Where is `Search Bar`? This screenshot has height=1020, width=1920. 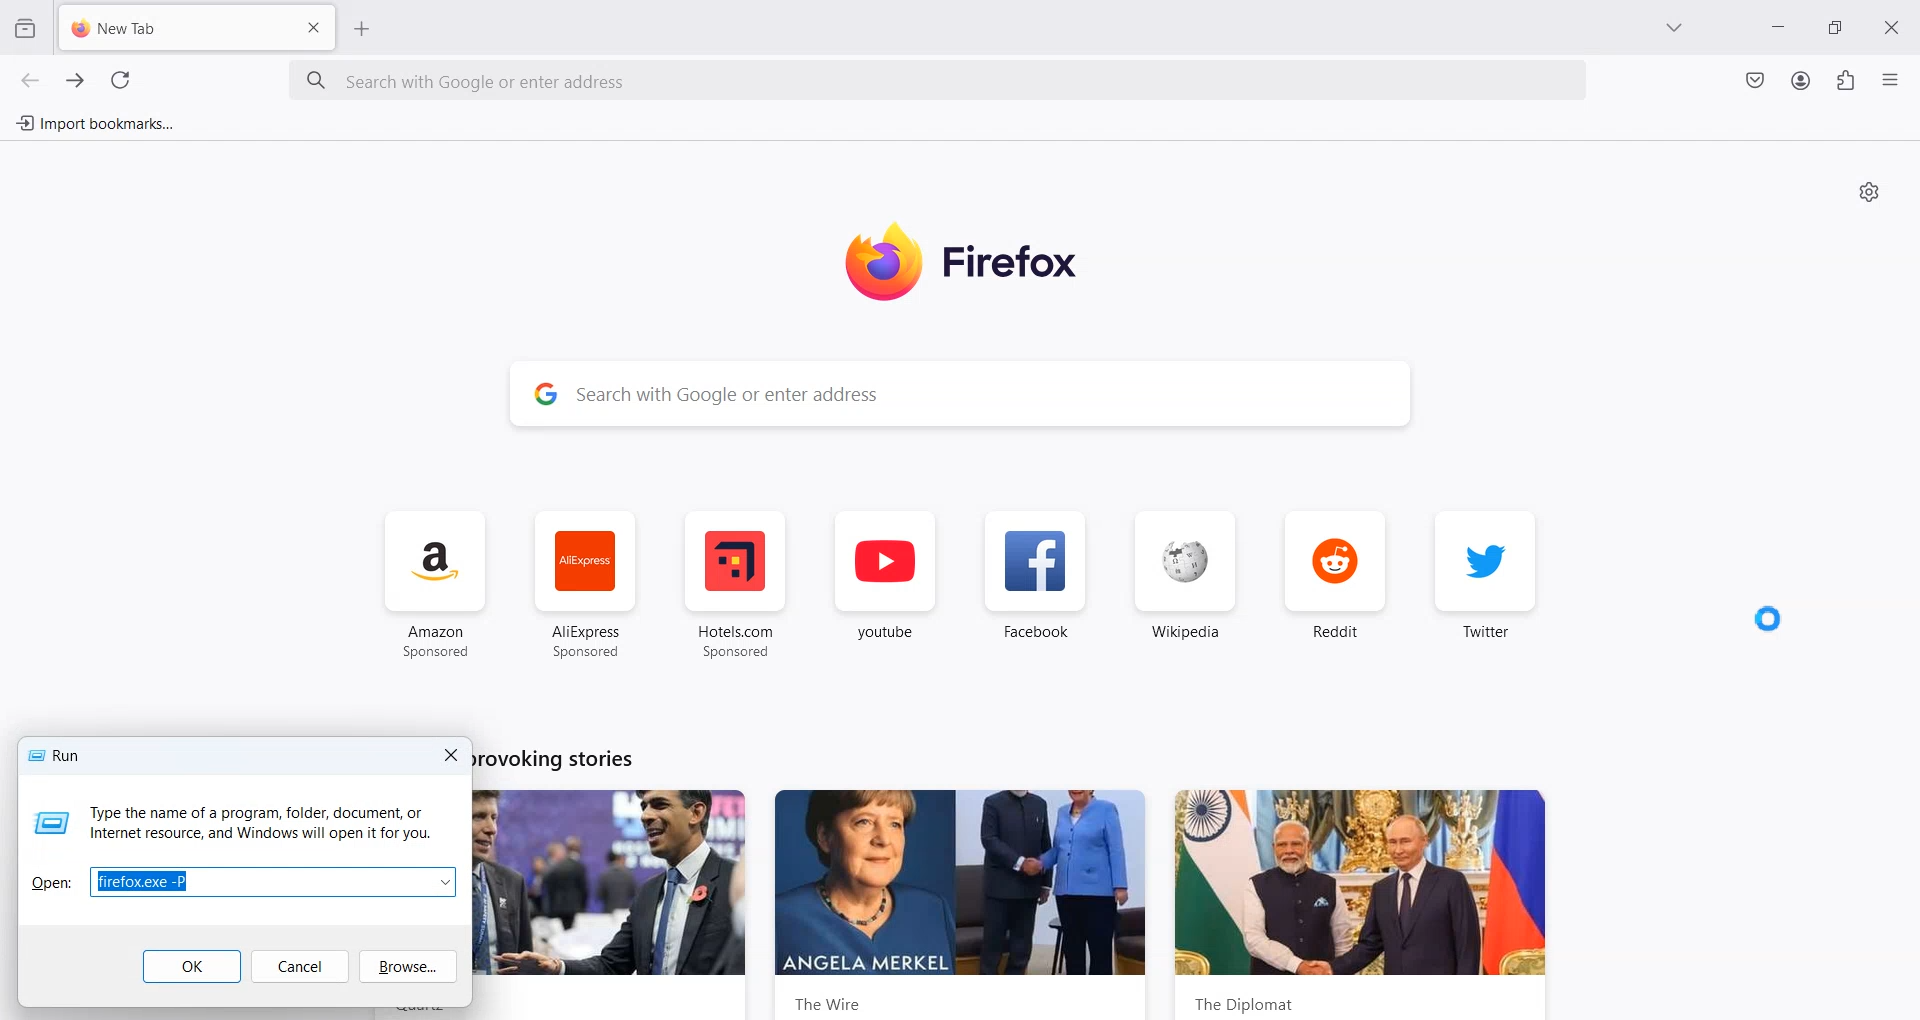
Search Bar is located at coordinates (992, 398).